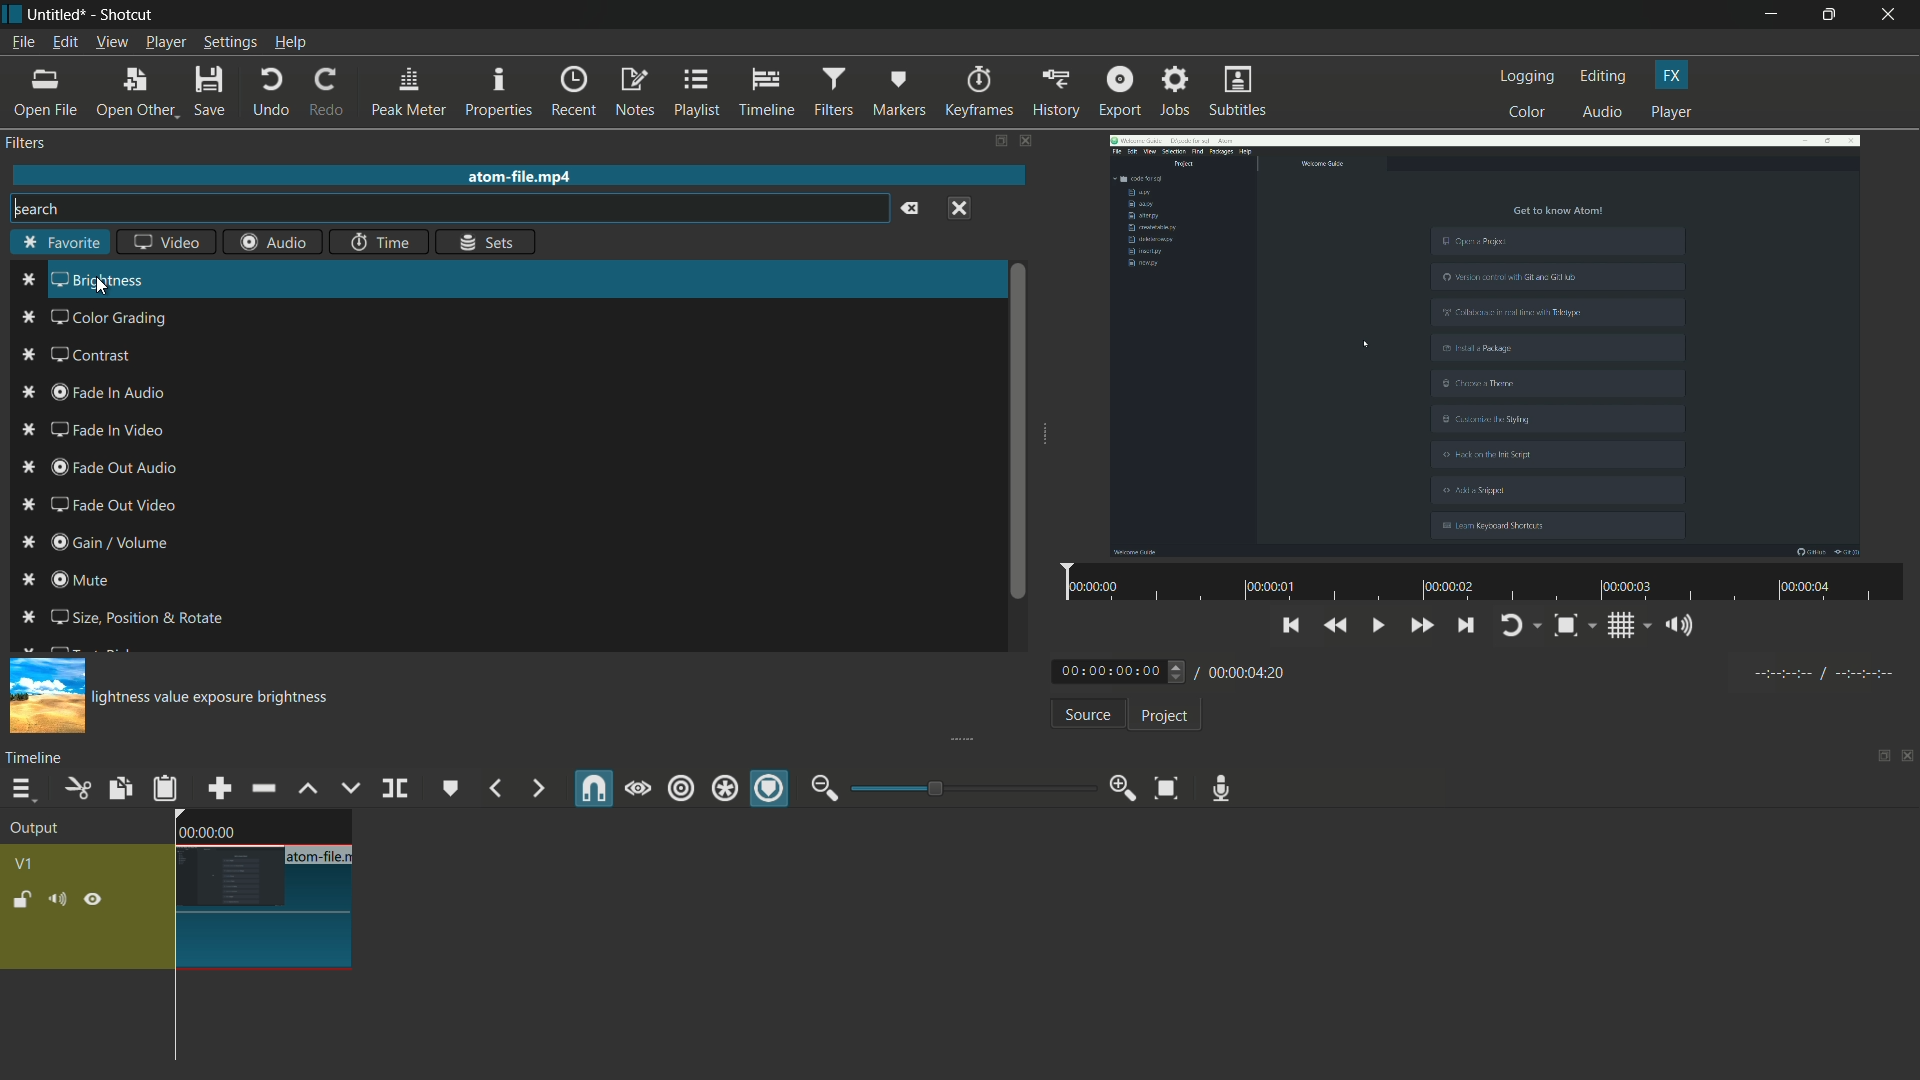 Image resolution: width=1920 pixels, height=1080 pixels. What do you see at coordinates (1175, 92) in the screenshot?
I see `jobs` at bounding box center [1175, 92].